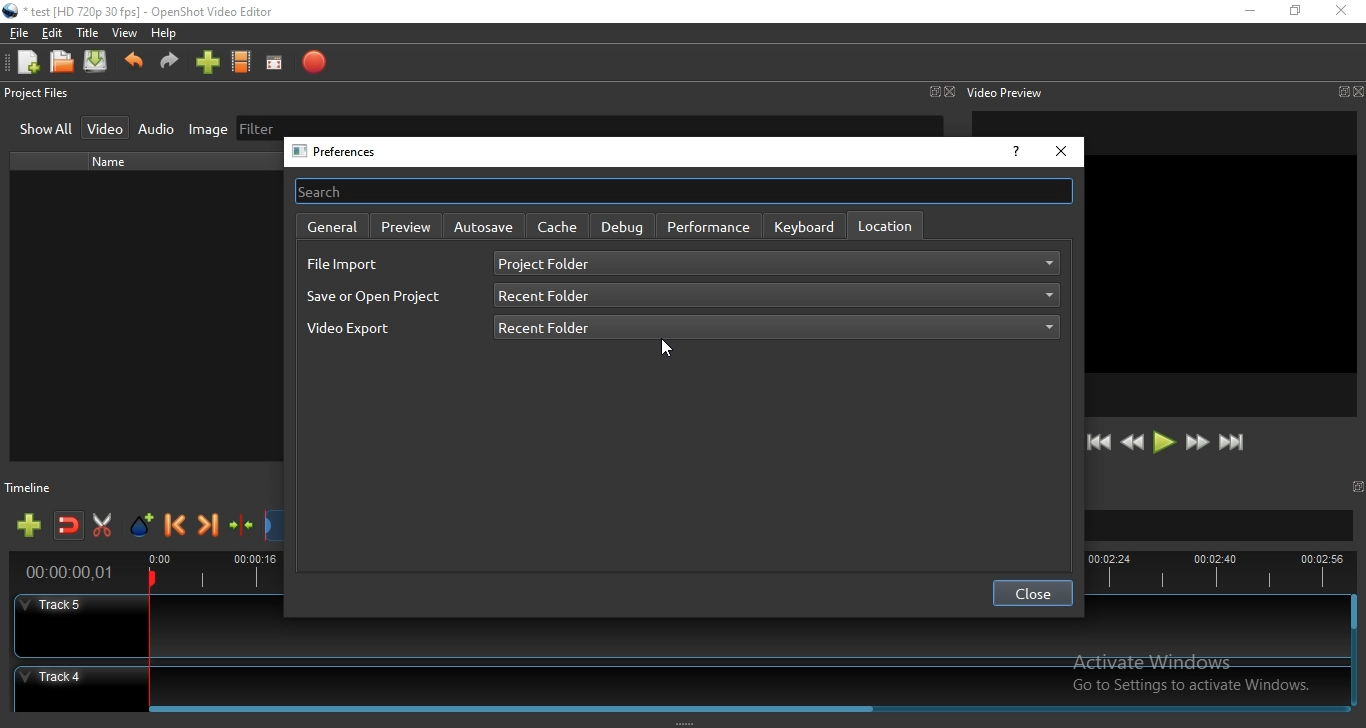 The height and width of the screenshot is (728, 1366). I want to click on search, so click(683, 190).